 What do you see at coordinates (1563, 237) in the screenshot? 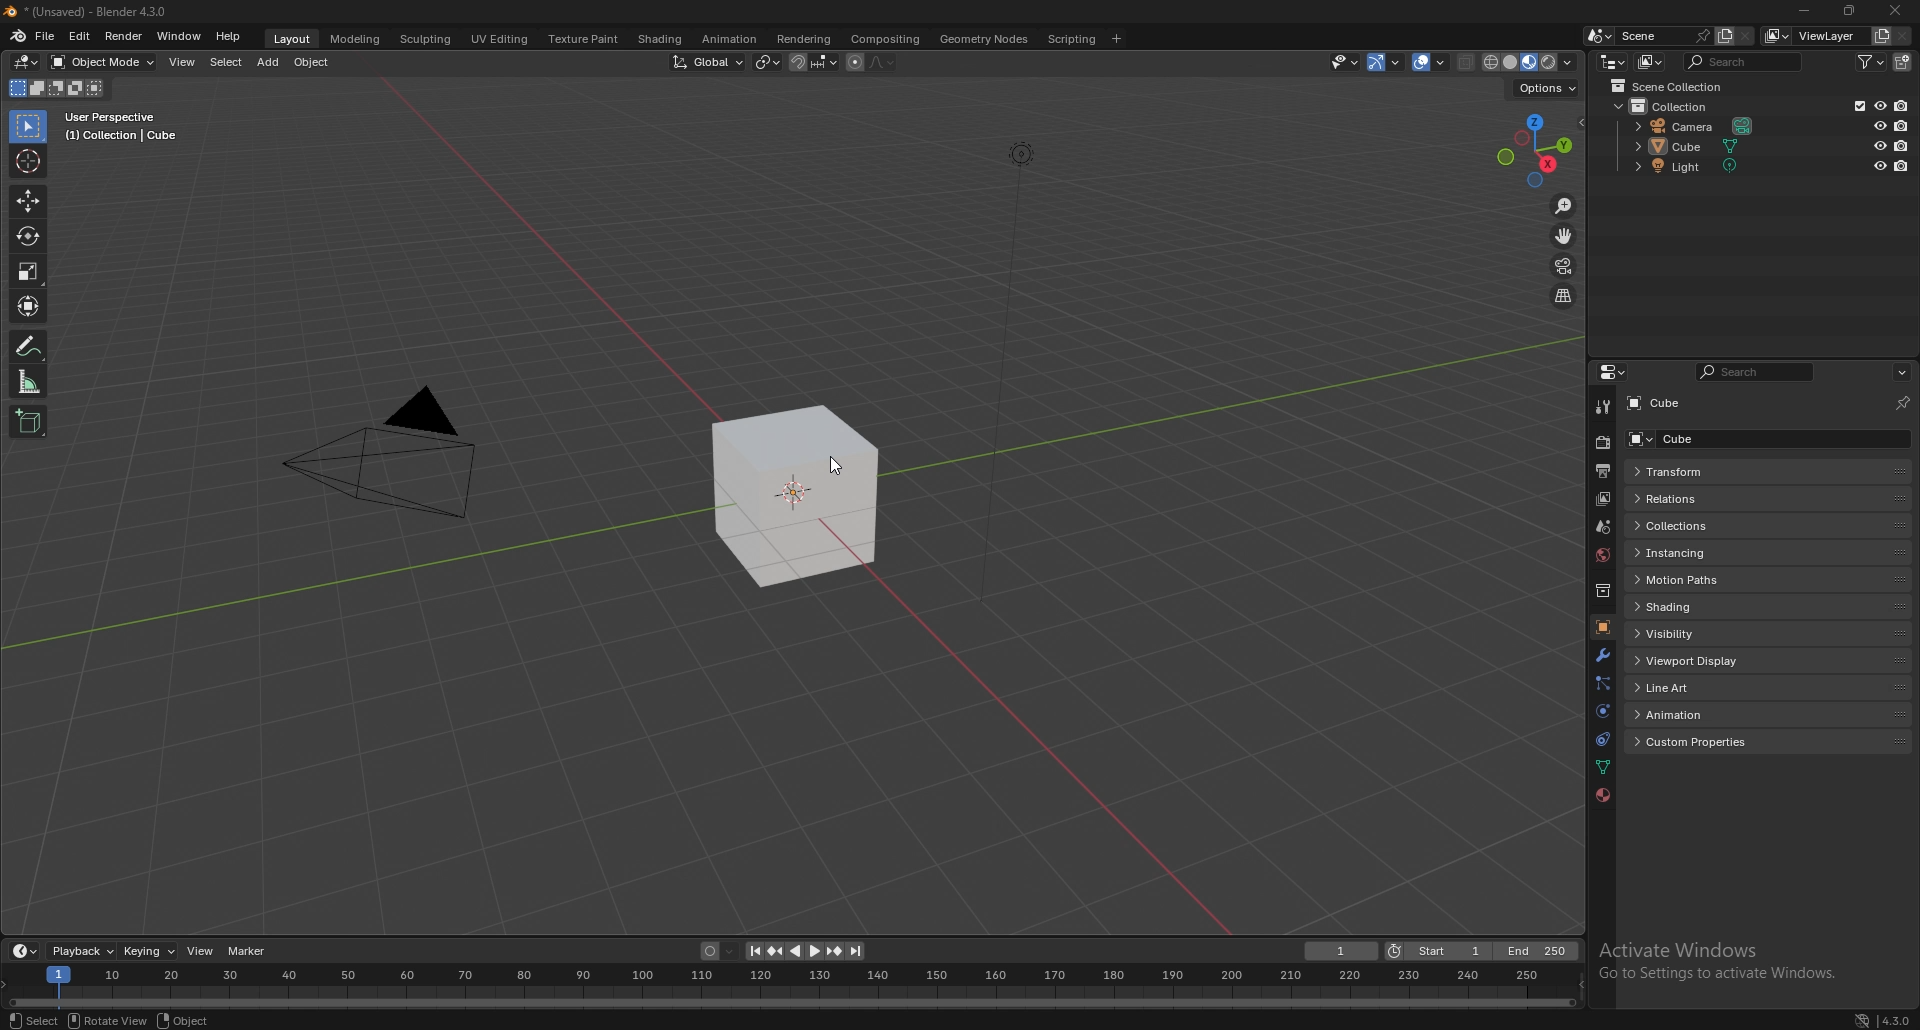
I see `move` at bounding box center [1563, 237].